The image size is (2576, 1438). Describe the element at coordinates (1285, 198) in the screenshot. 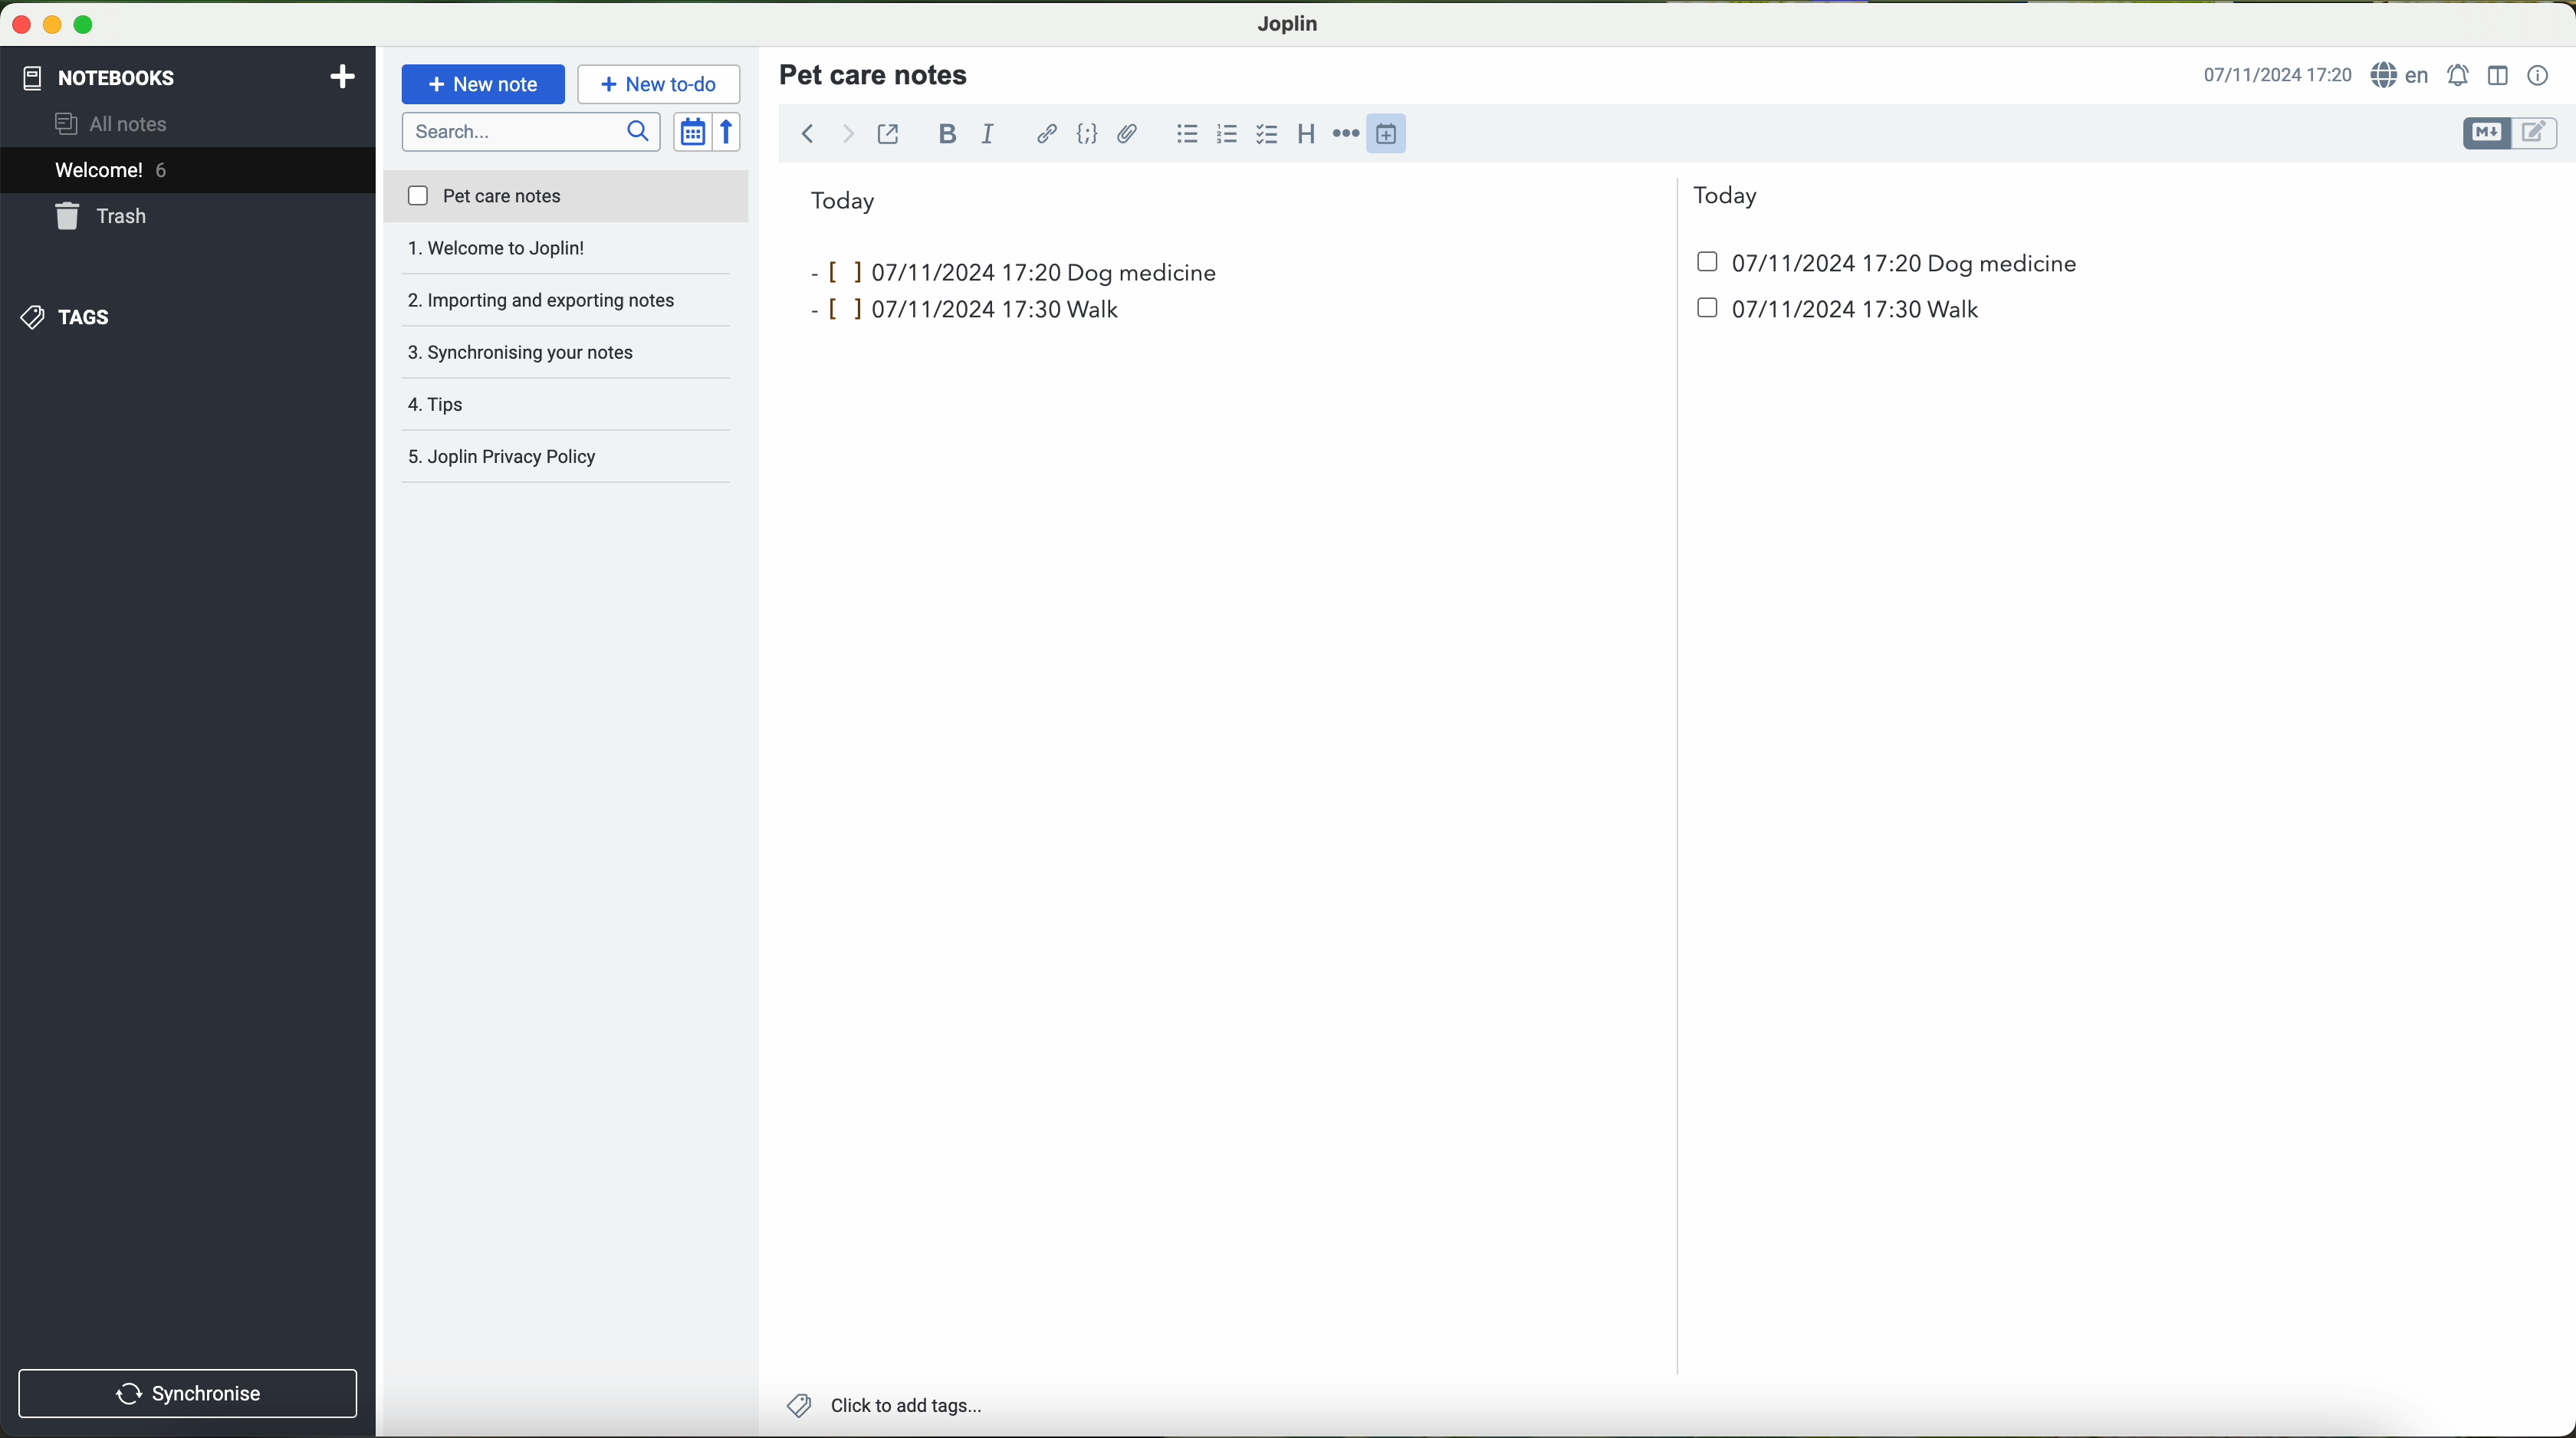

I see `today` at that location.